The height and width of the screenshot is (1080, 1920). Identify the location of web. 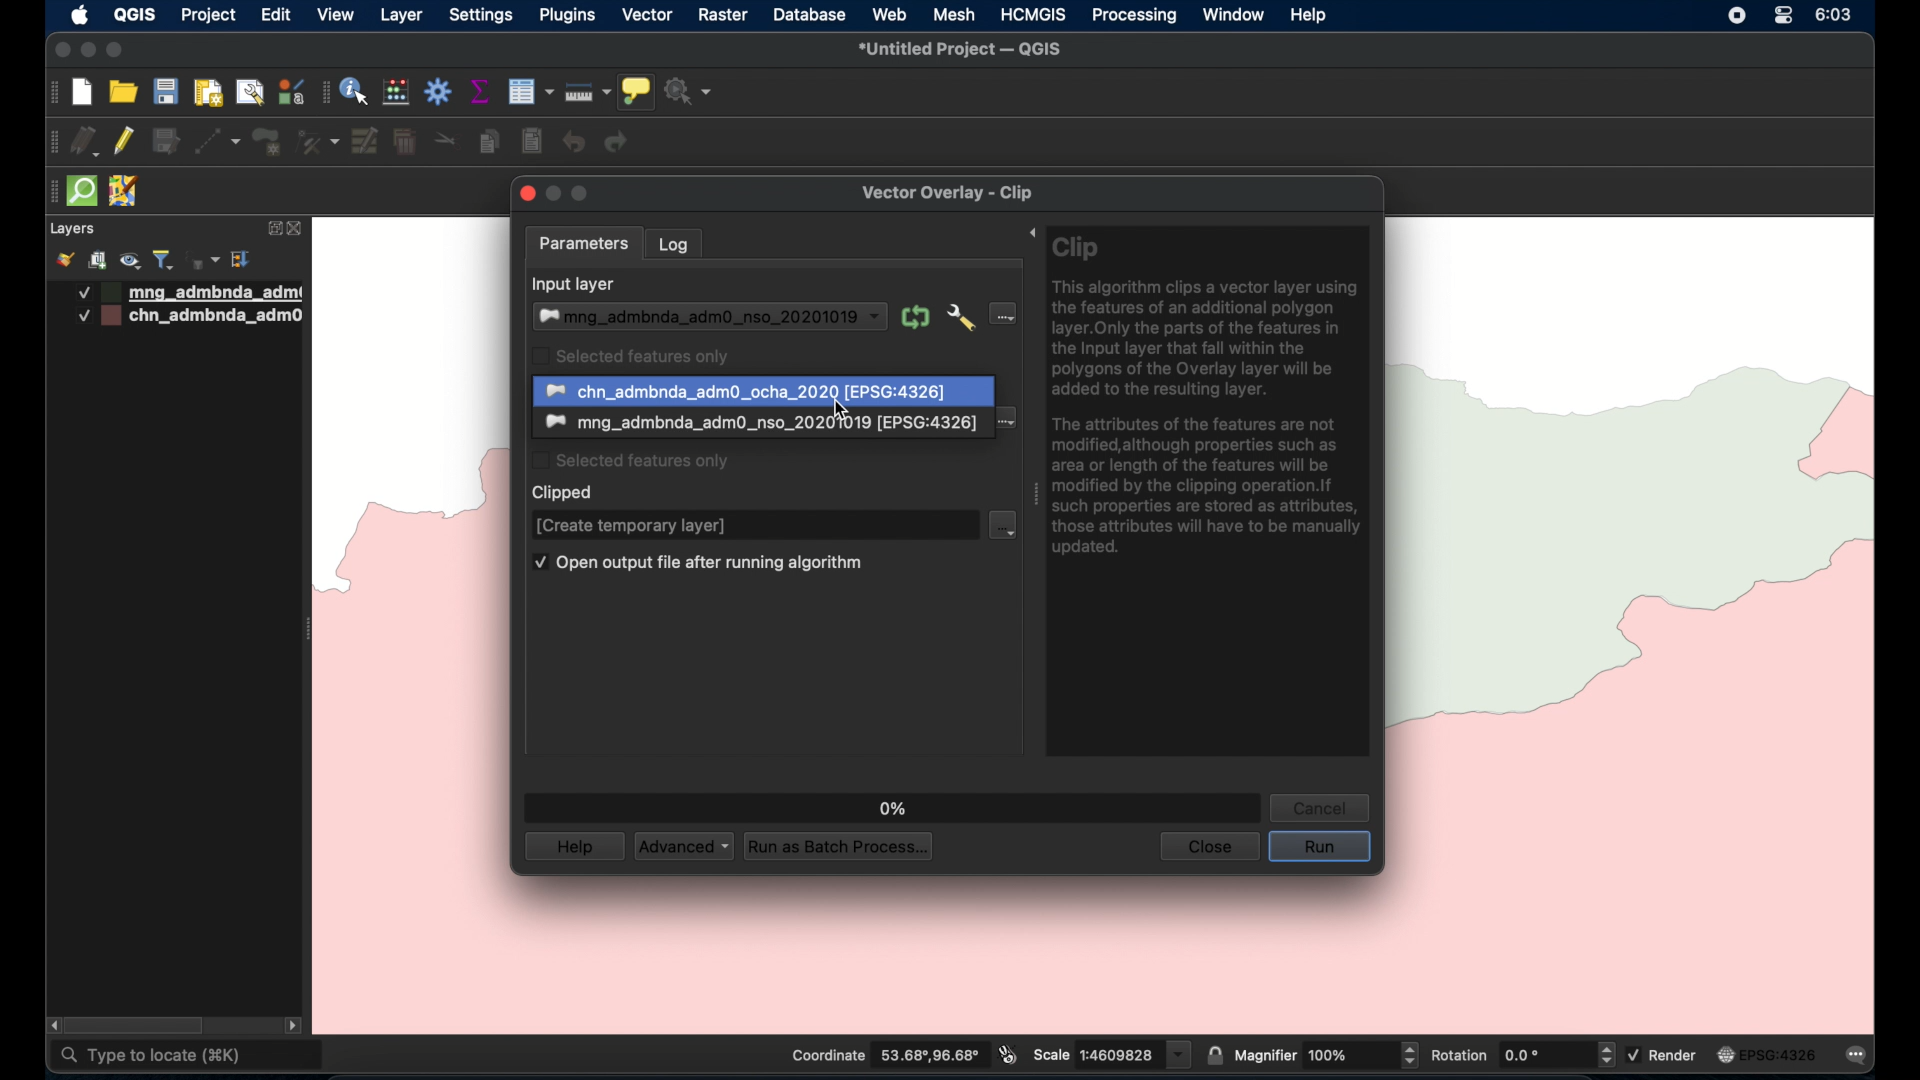
(891, 15).